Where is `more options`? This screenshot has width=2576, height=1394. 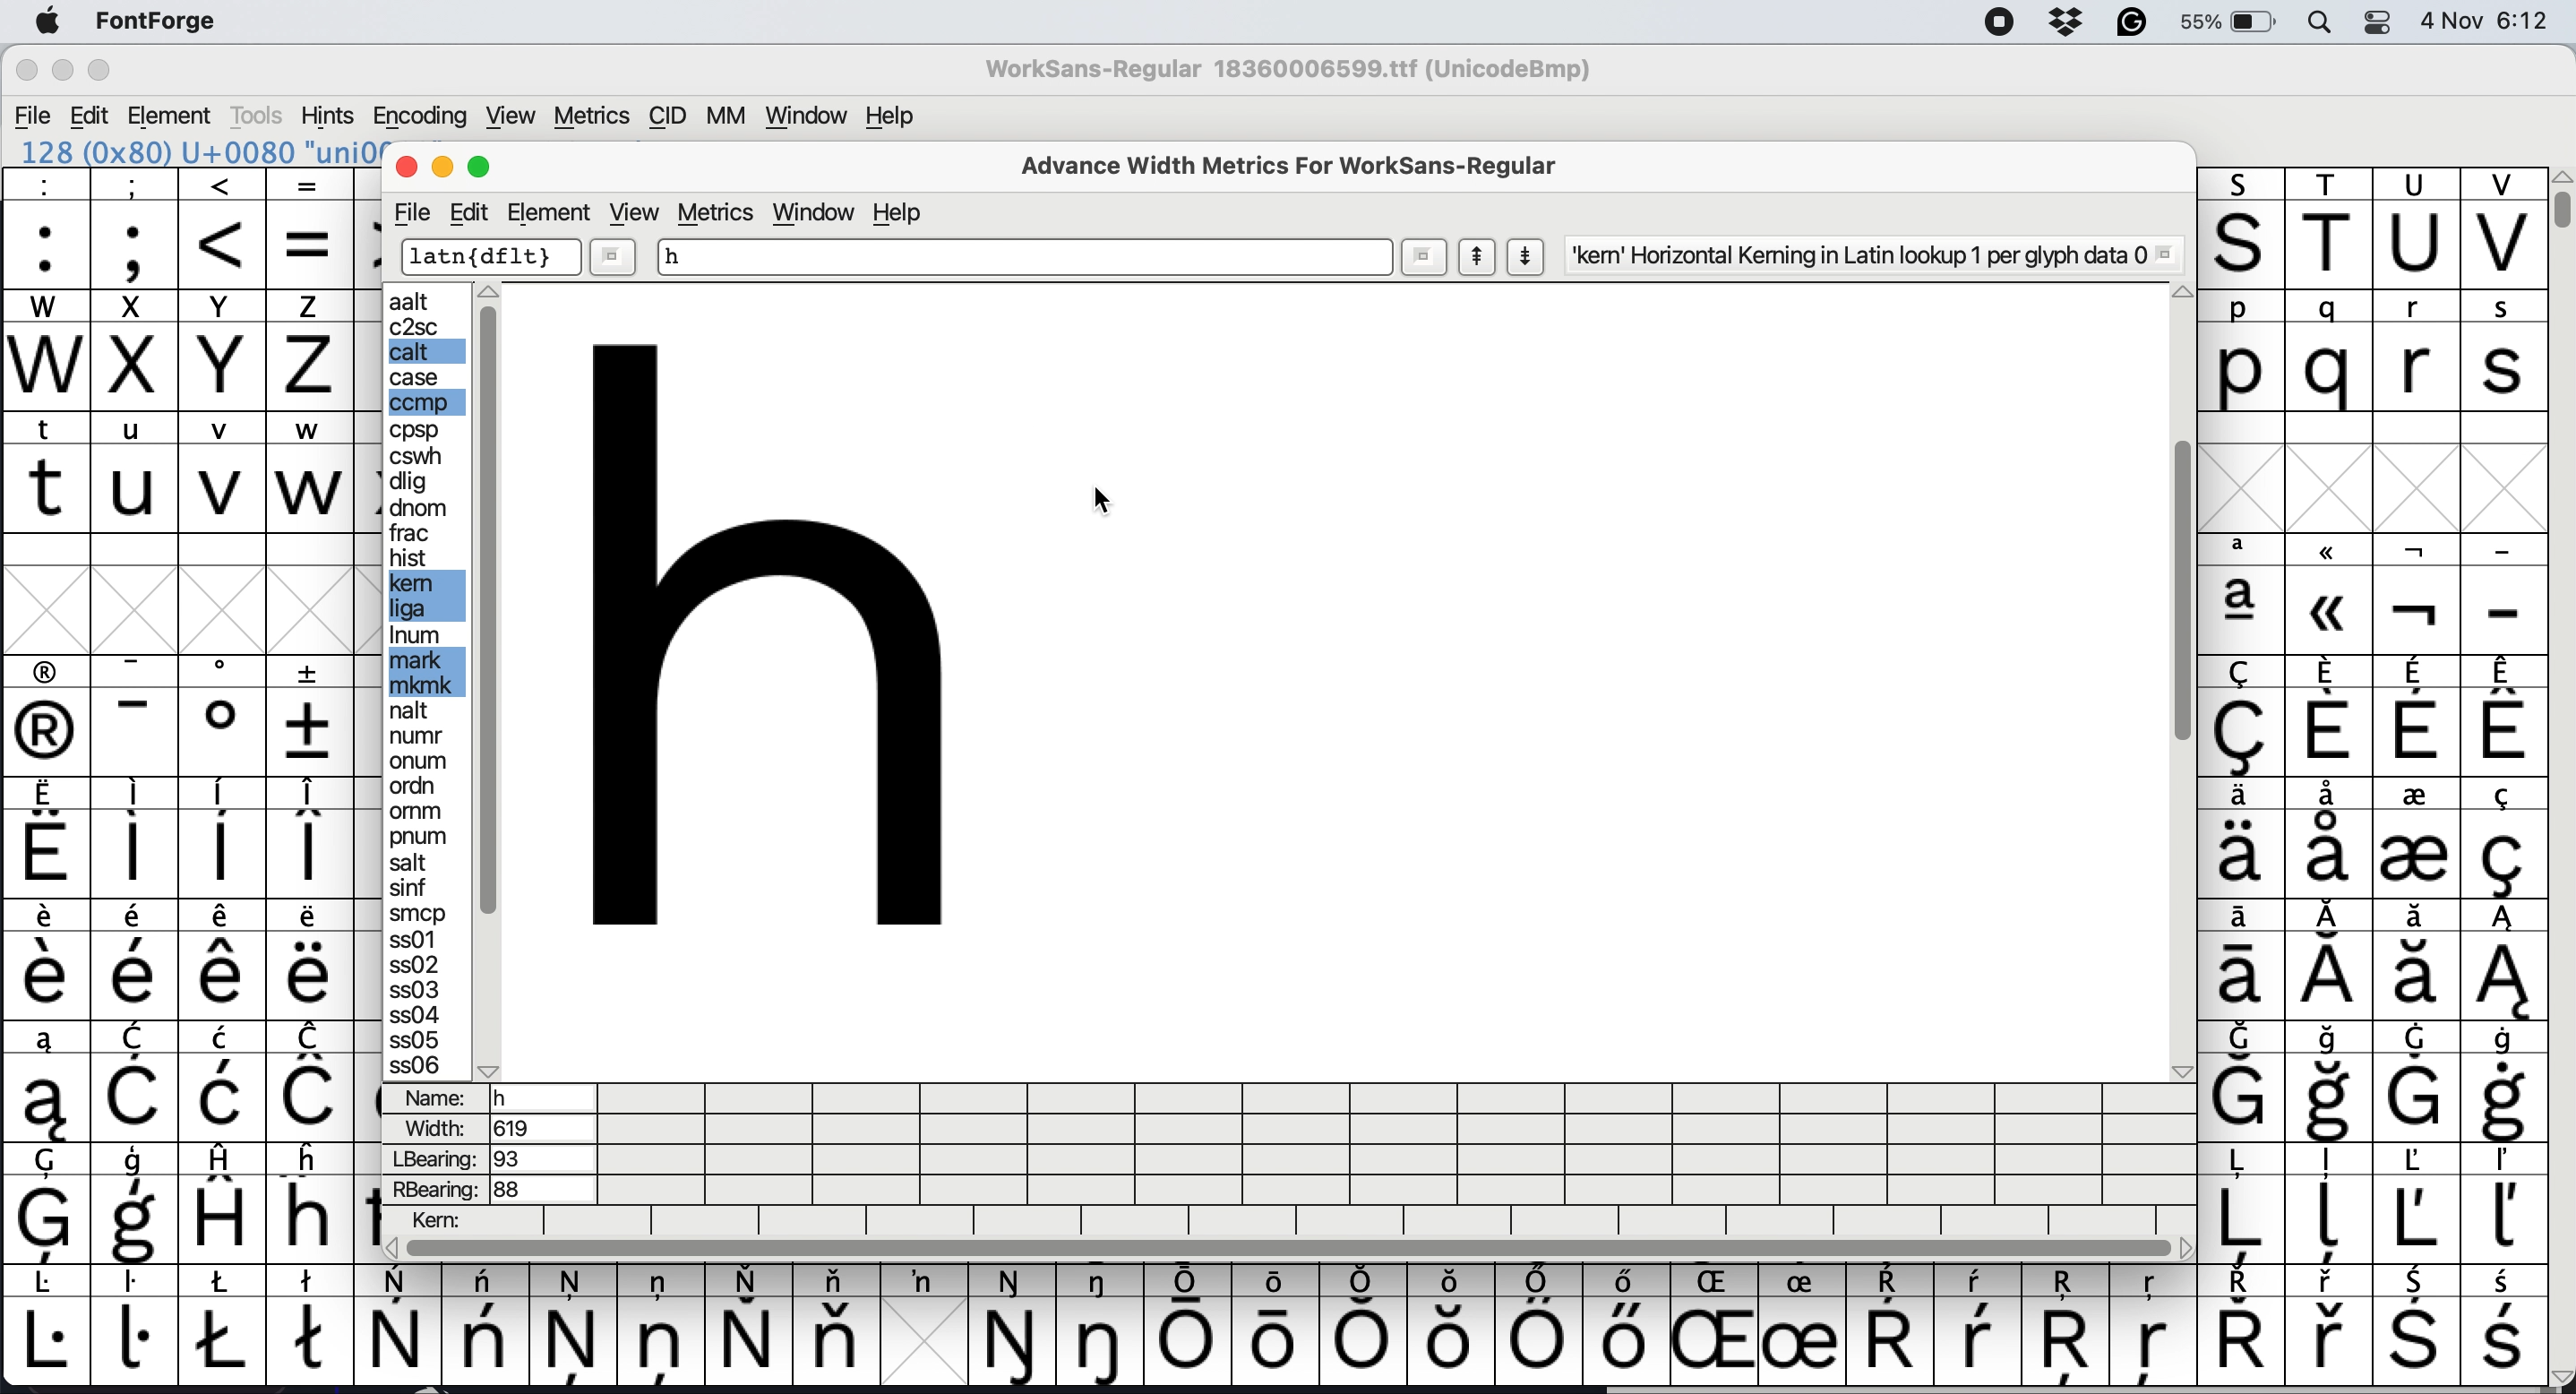
more options is located at coordinates (1426, 259).